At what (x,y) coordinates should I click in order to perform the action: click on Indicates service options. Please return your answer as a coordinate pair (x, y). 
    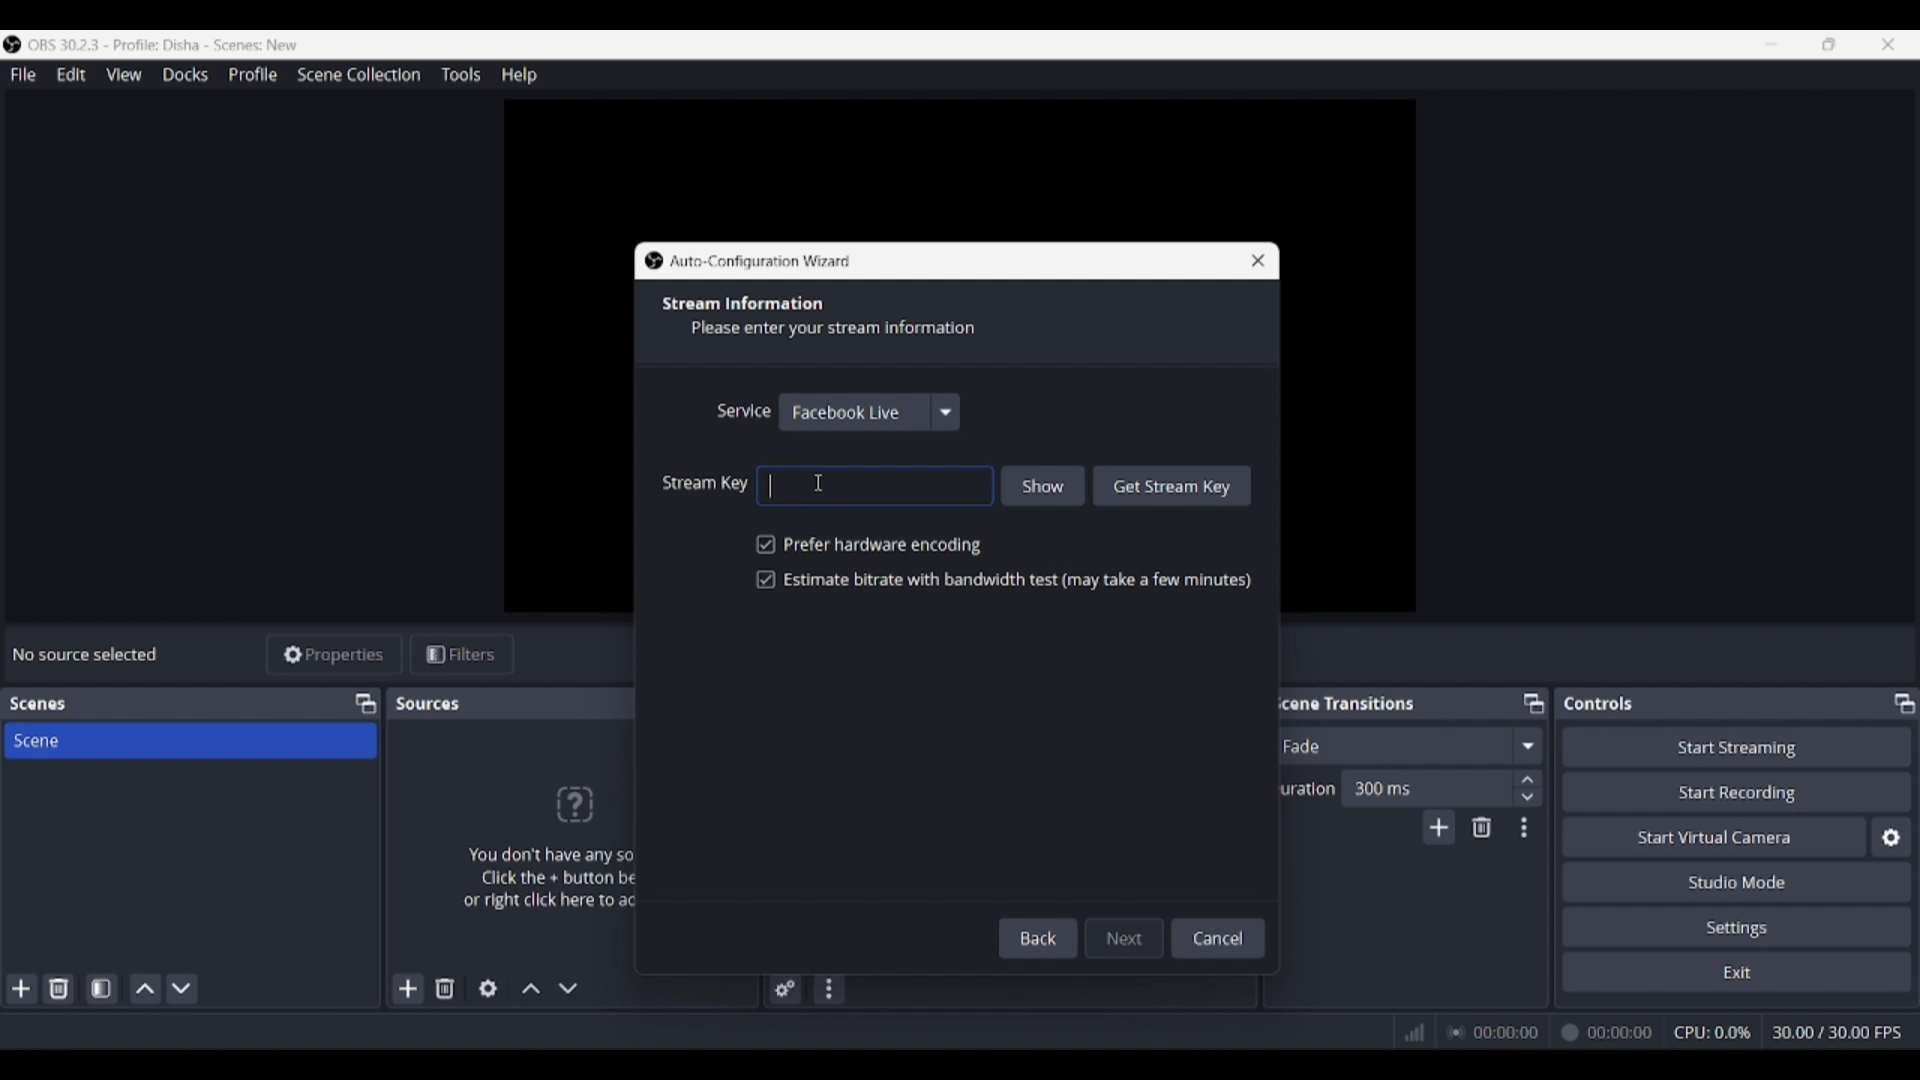
    Looking at the image, I should click on (743, 410).